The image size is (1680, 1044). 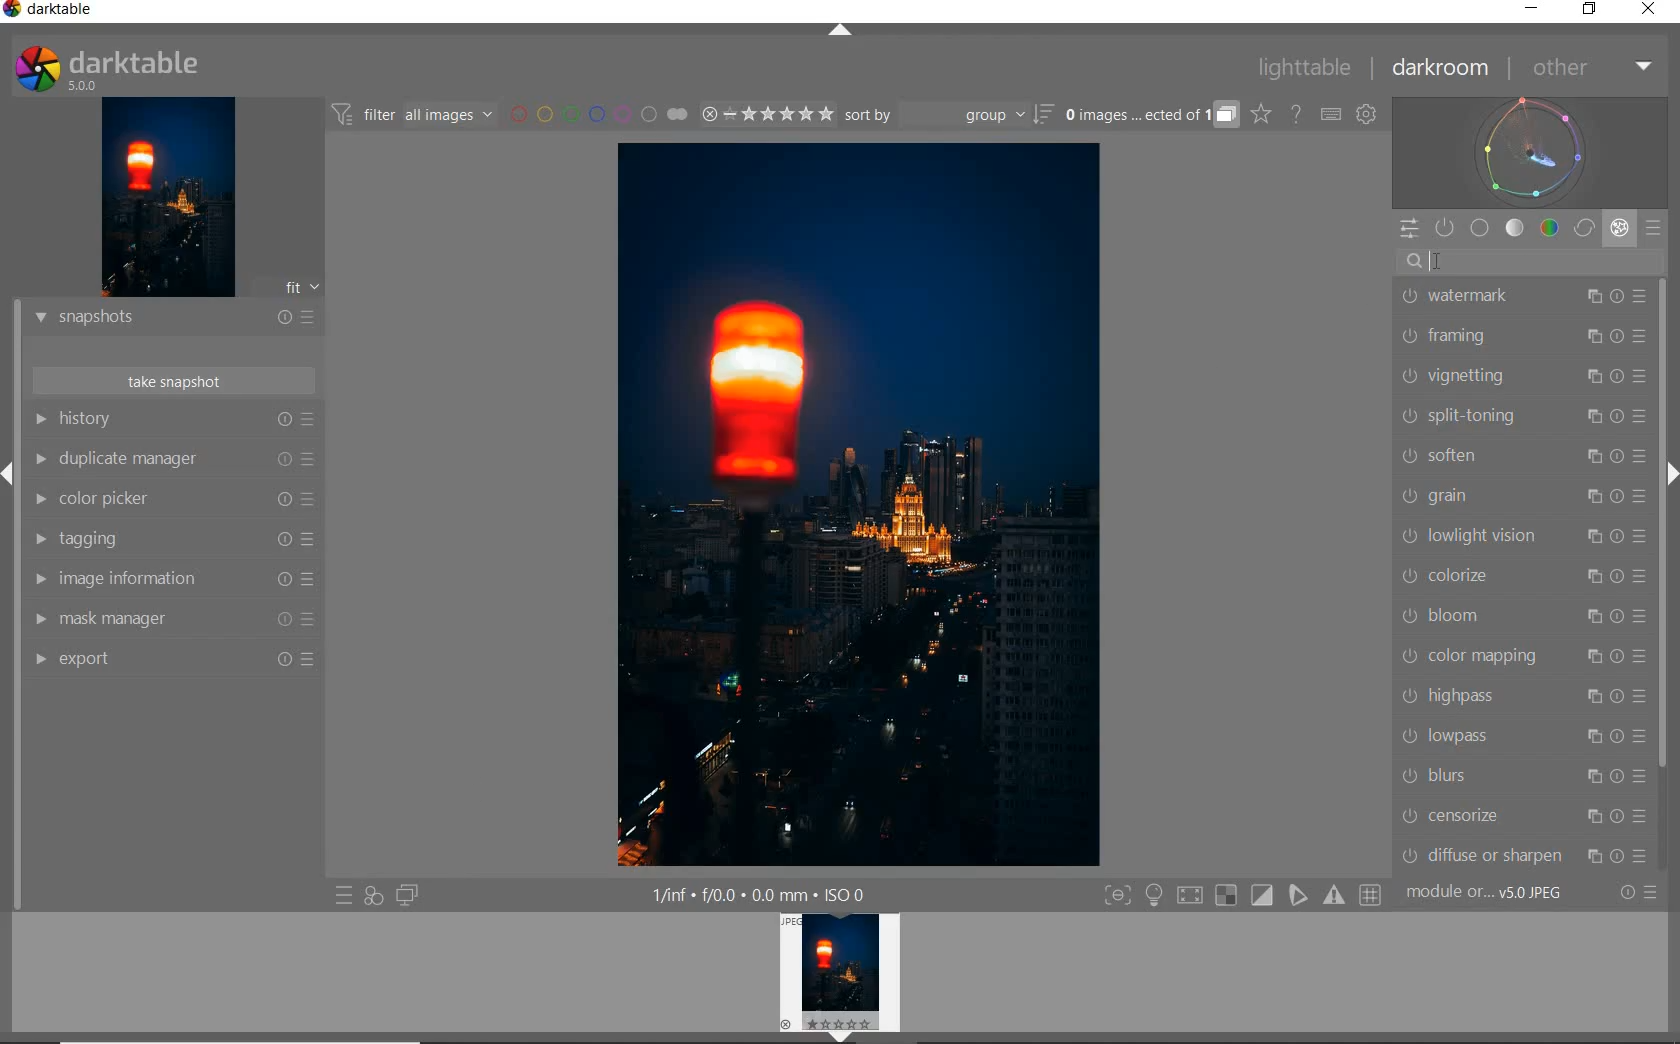 What do you see at coordinates (1444, 69) in the screenshot?
I see `DARKROOM` at bounding box center [1444, 69].